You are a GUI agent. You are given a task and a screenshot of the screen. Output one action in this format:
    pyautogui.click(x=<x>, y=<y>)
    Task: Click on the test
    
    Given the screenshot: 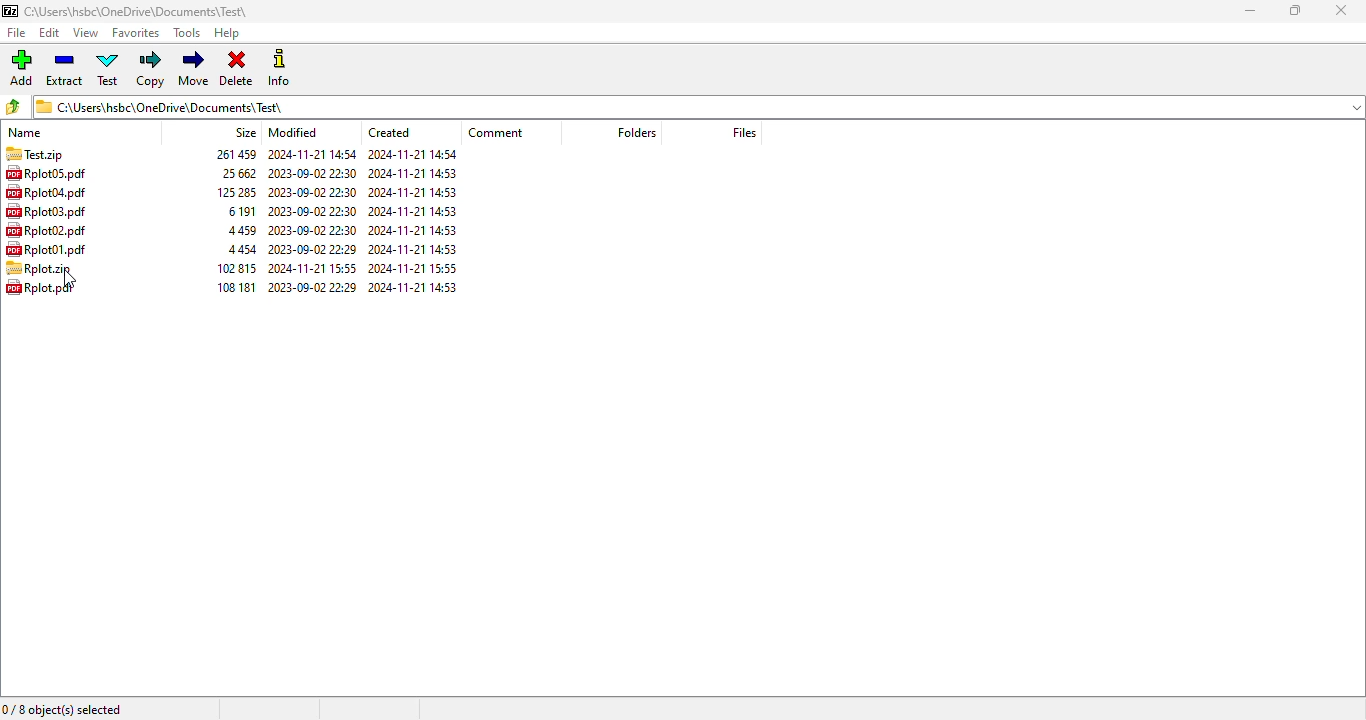 What is the action you would take?
    pyautogui.click(x=108, y=68)
    